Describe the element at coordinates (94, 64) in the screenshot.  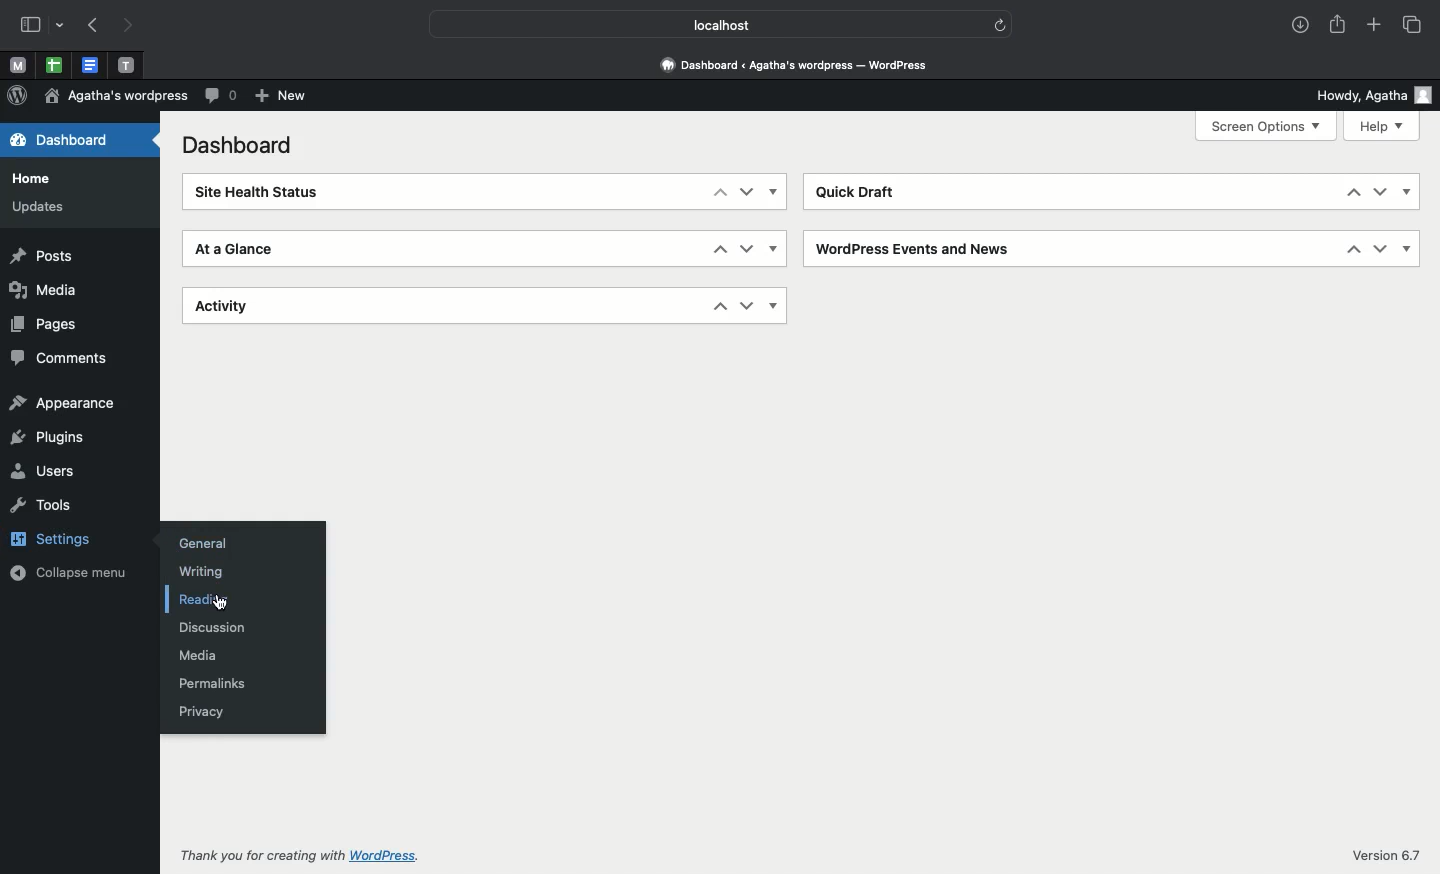
I see `Pinned tabs` at that location.